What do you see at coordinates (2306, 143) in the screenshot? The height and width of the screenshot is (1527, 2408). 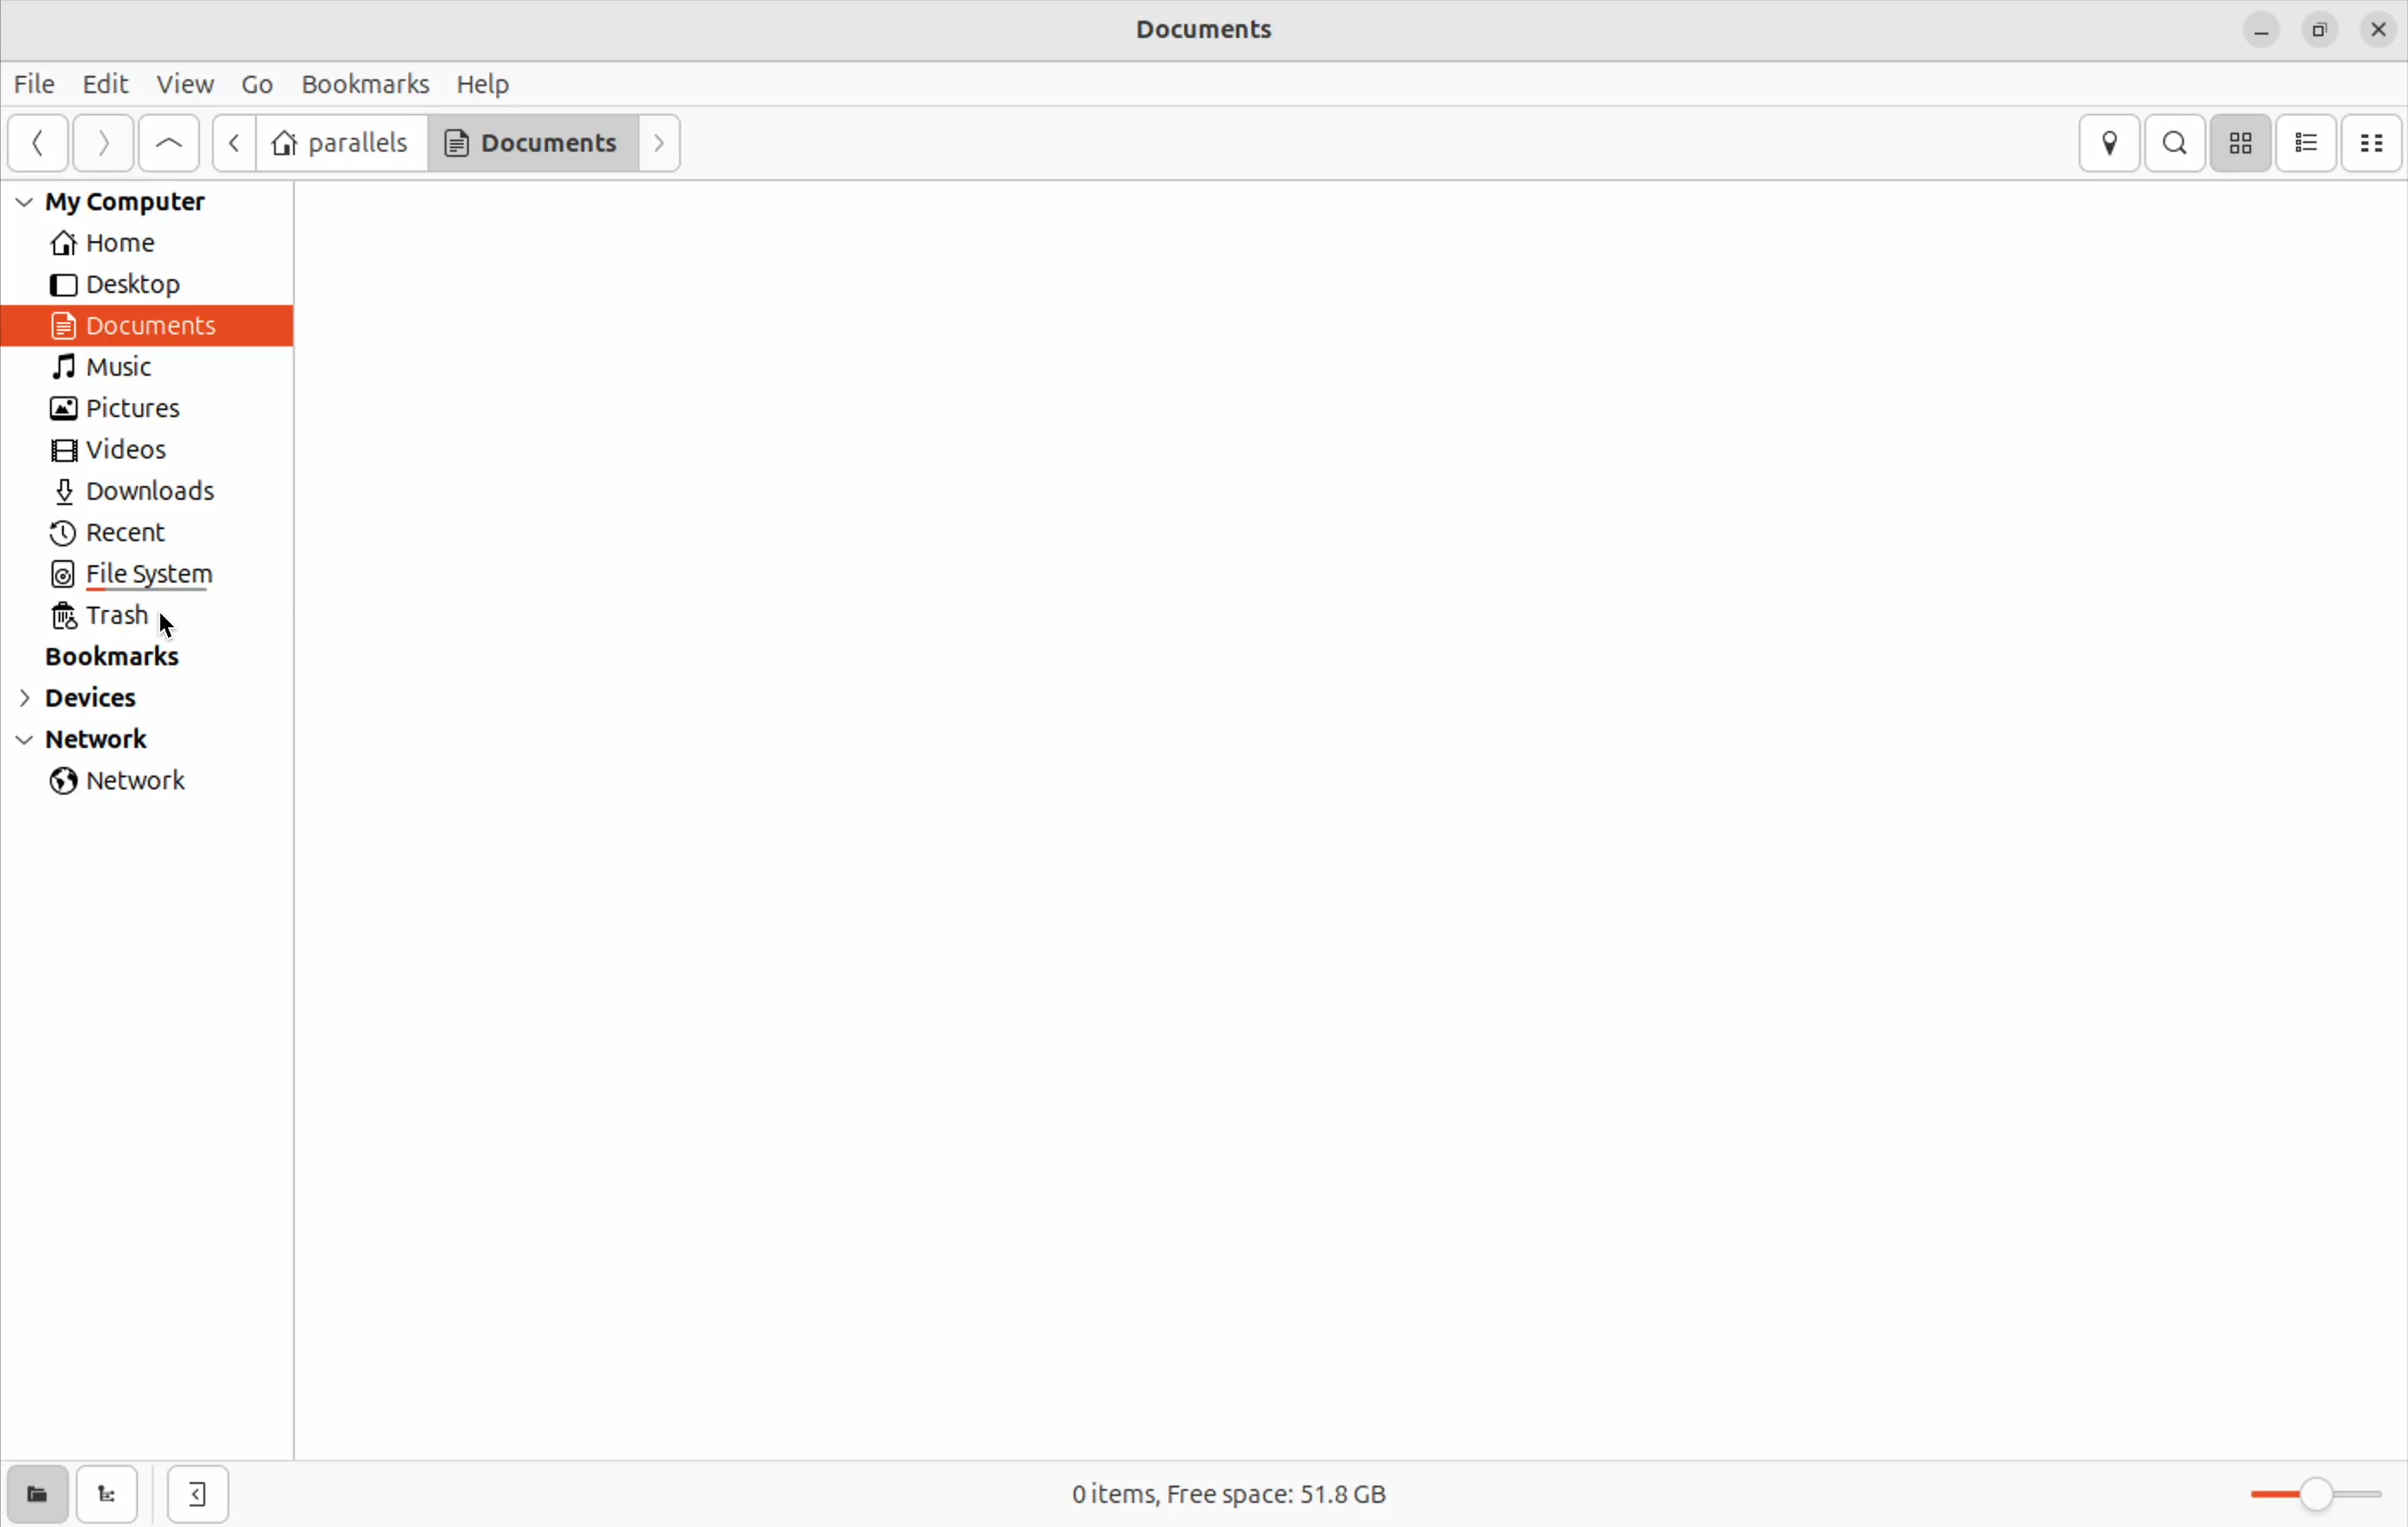 I see `bullet ist` at bounding box center [2306, 143].